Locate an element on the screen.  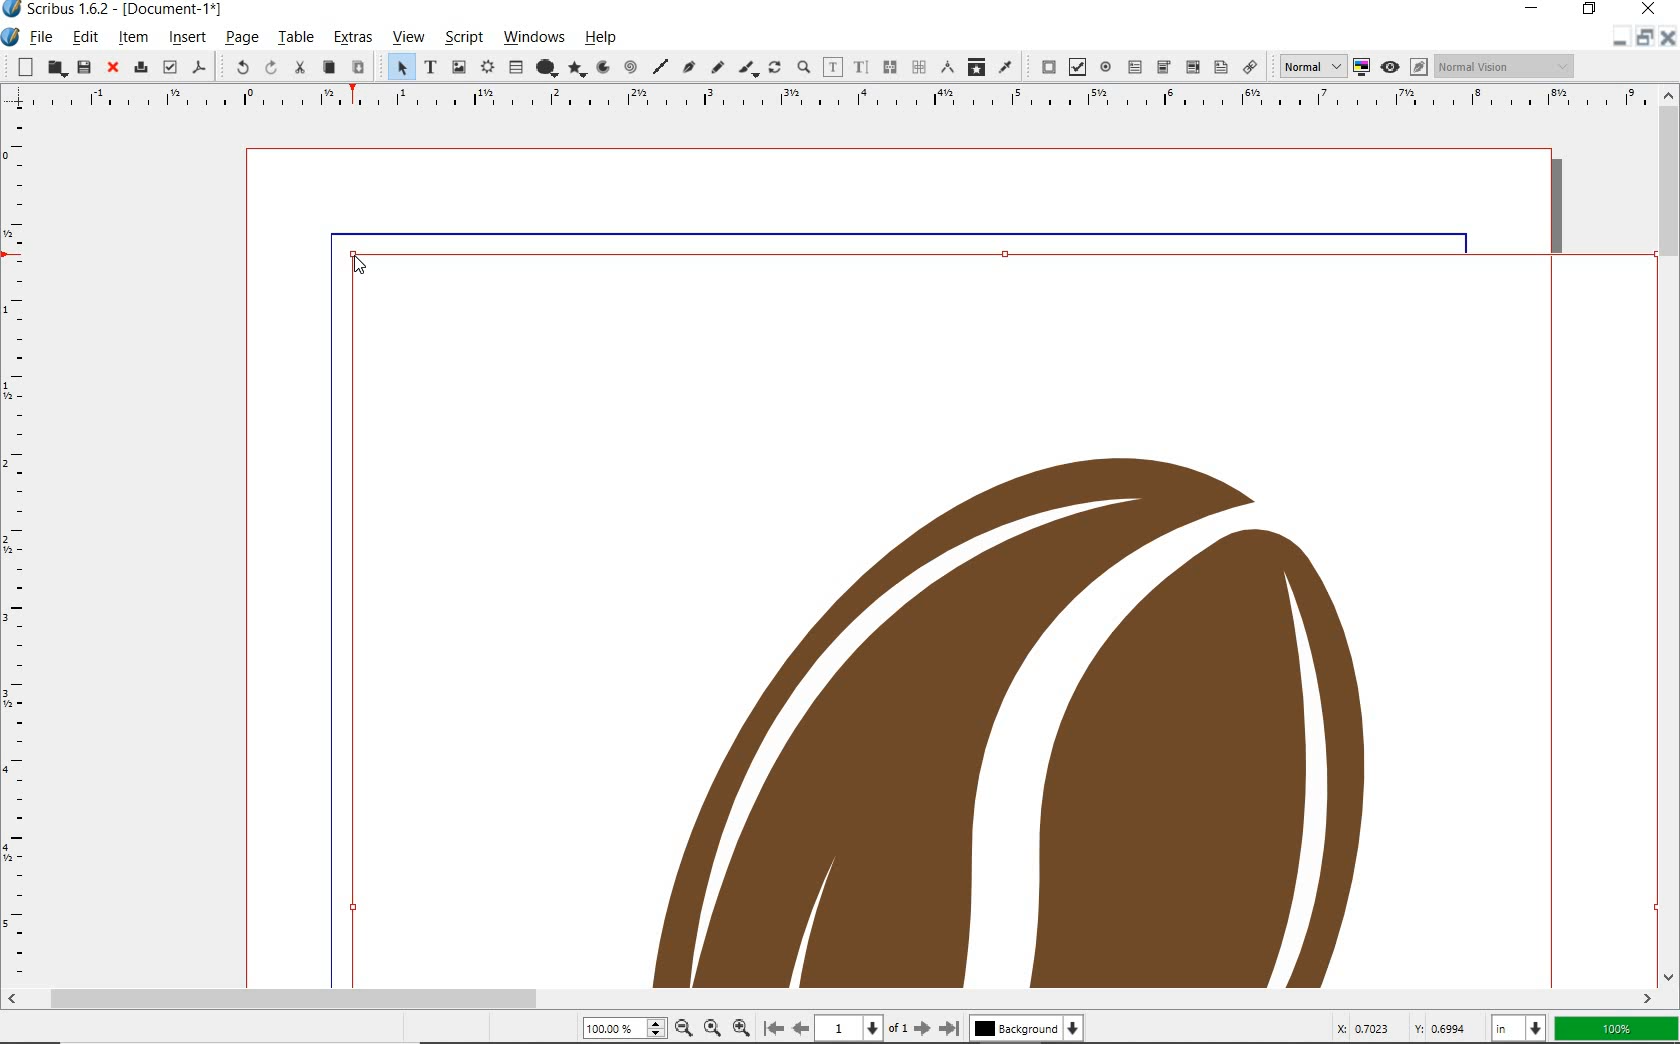
pdf radio button is located at coordinates (1106, 66).